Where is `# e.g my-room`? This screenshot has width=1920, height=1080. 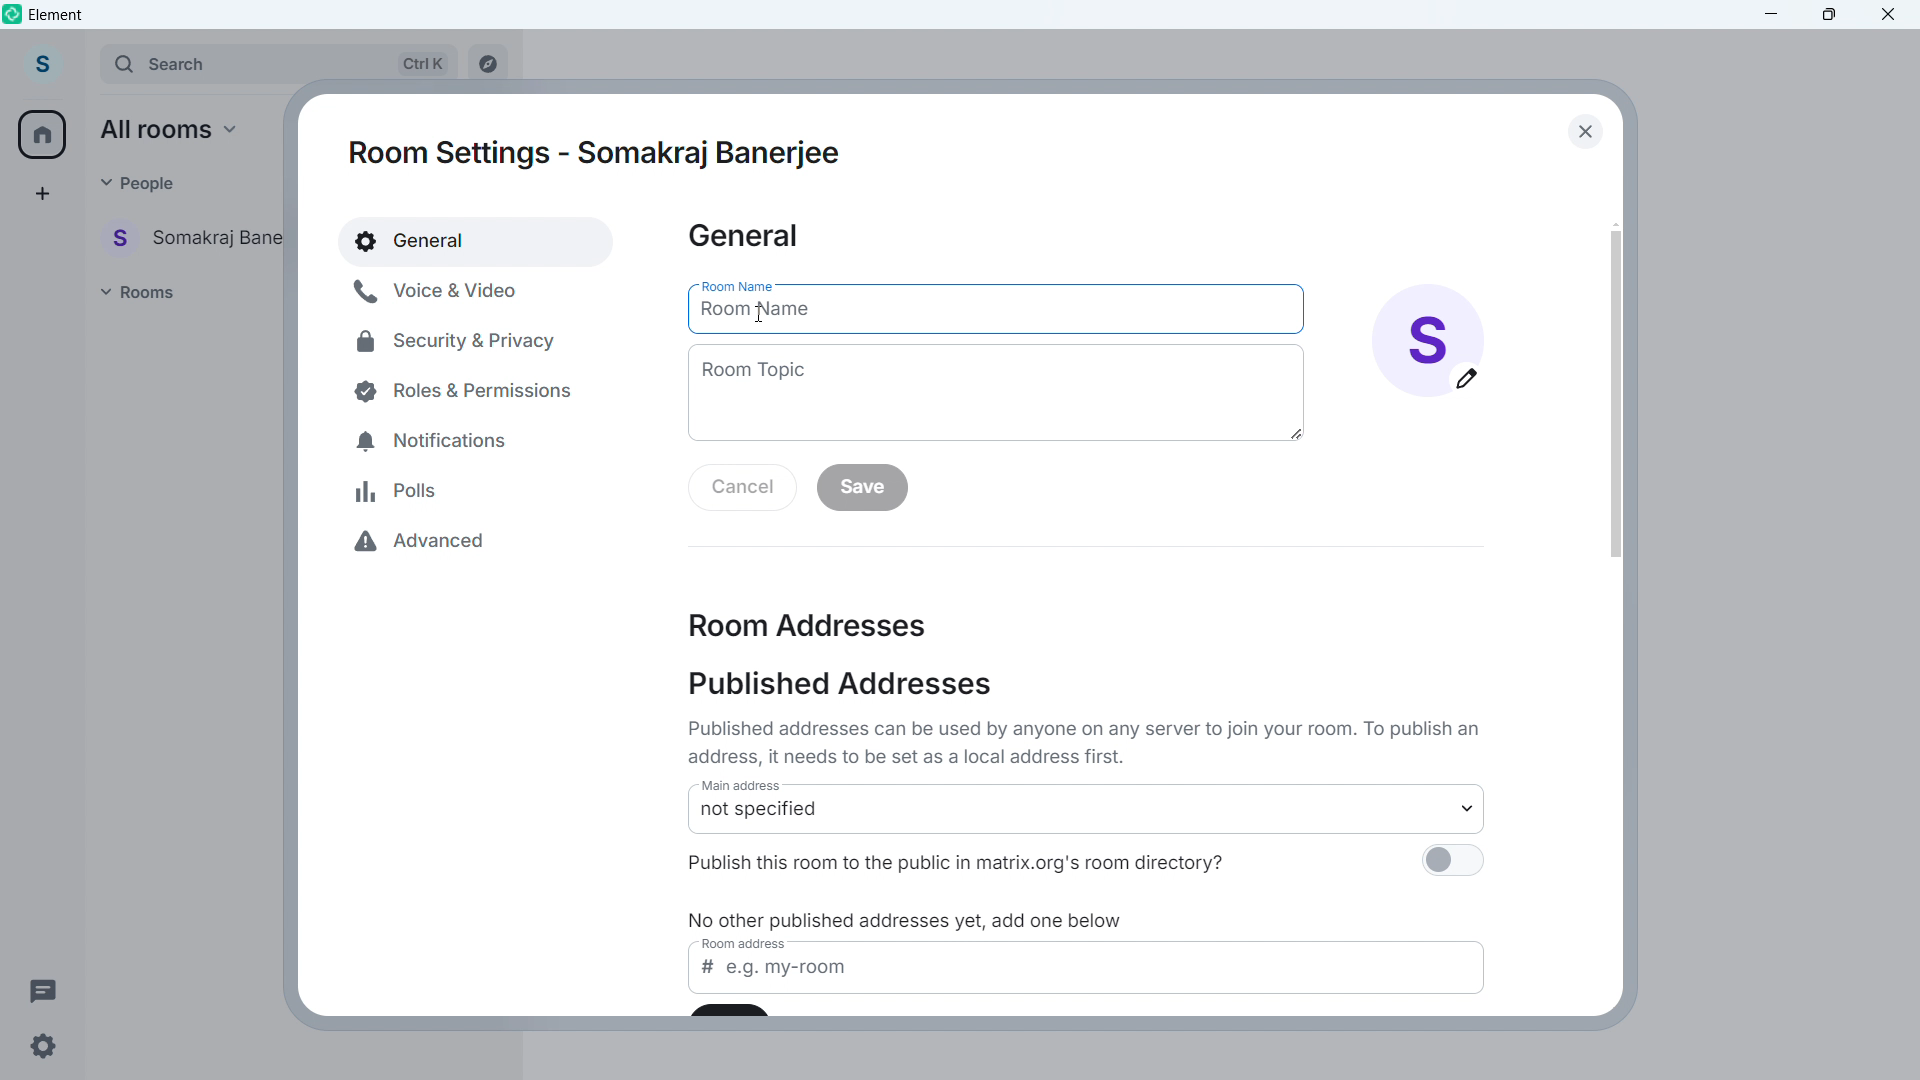
# e.g my-room is located at coordinates (1091, 978).